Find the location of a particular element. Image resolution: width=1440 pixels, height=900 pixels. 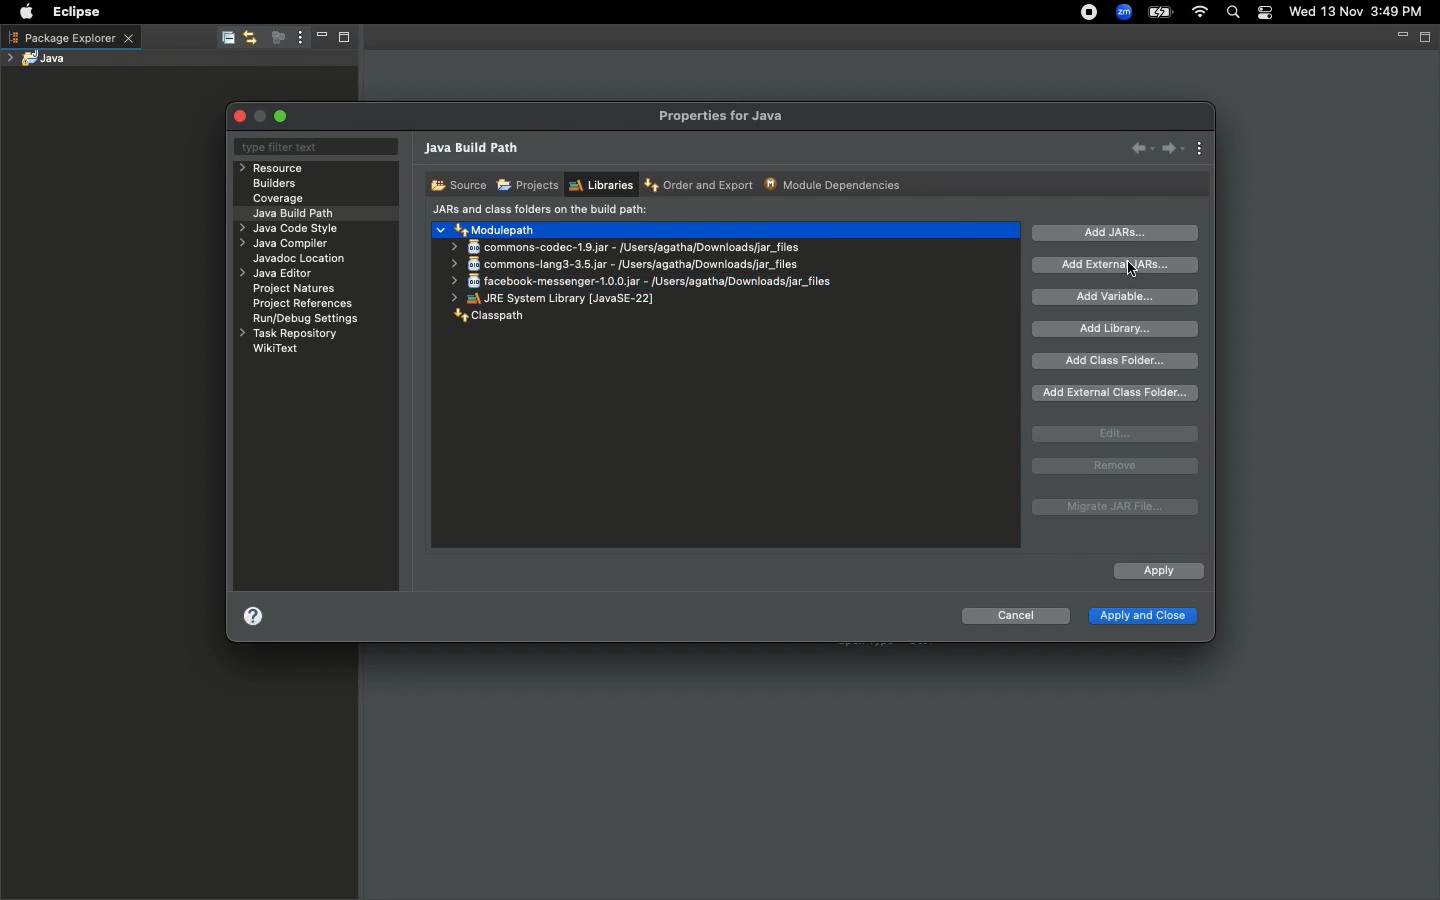

Order and export is located at coordinates (701, 186).